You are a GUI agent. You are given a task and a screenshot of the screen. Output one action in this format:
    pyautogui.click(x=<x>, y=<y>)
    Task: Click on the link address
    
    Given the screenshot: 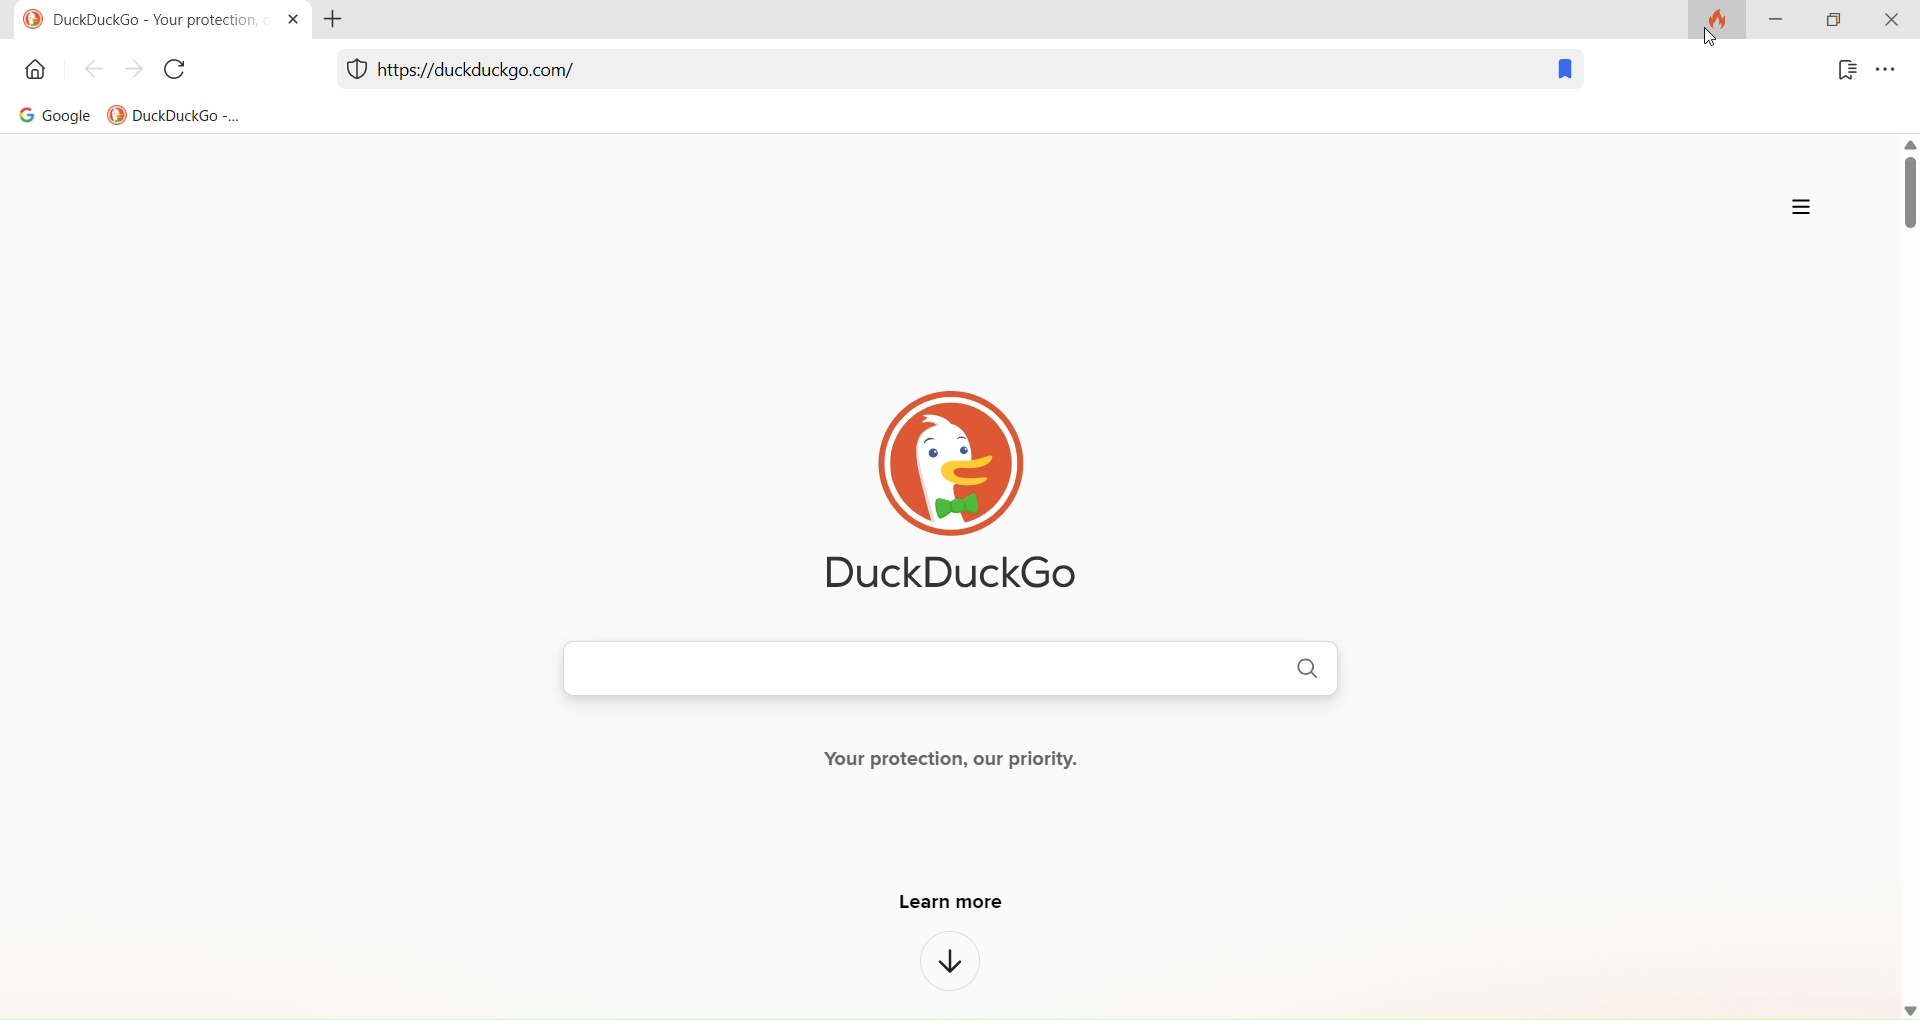 What is the action you would take?
    pyautogui.click(x=498, y=68)
    